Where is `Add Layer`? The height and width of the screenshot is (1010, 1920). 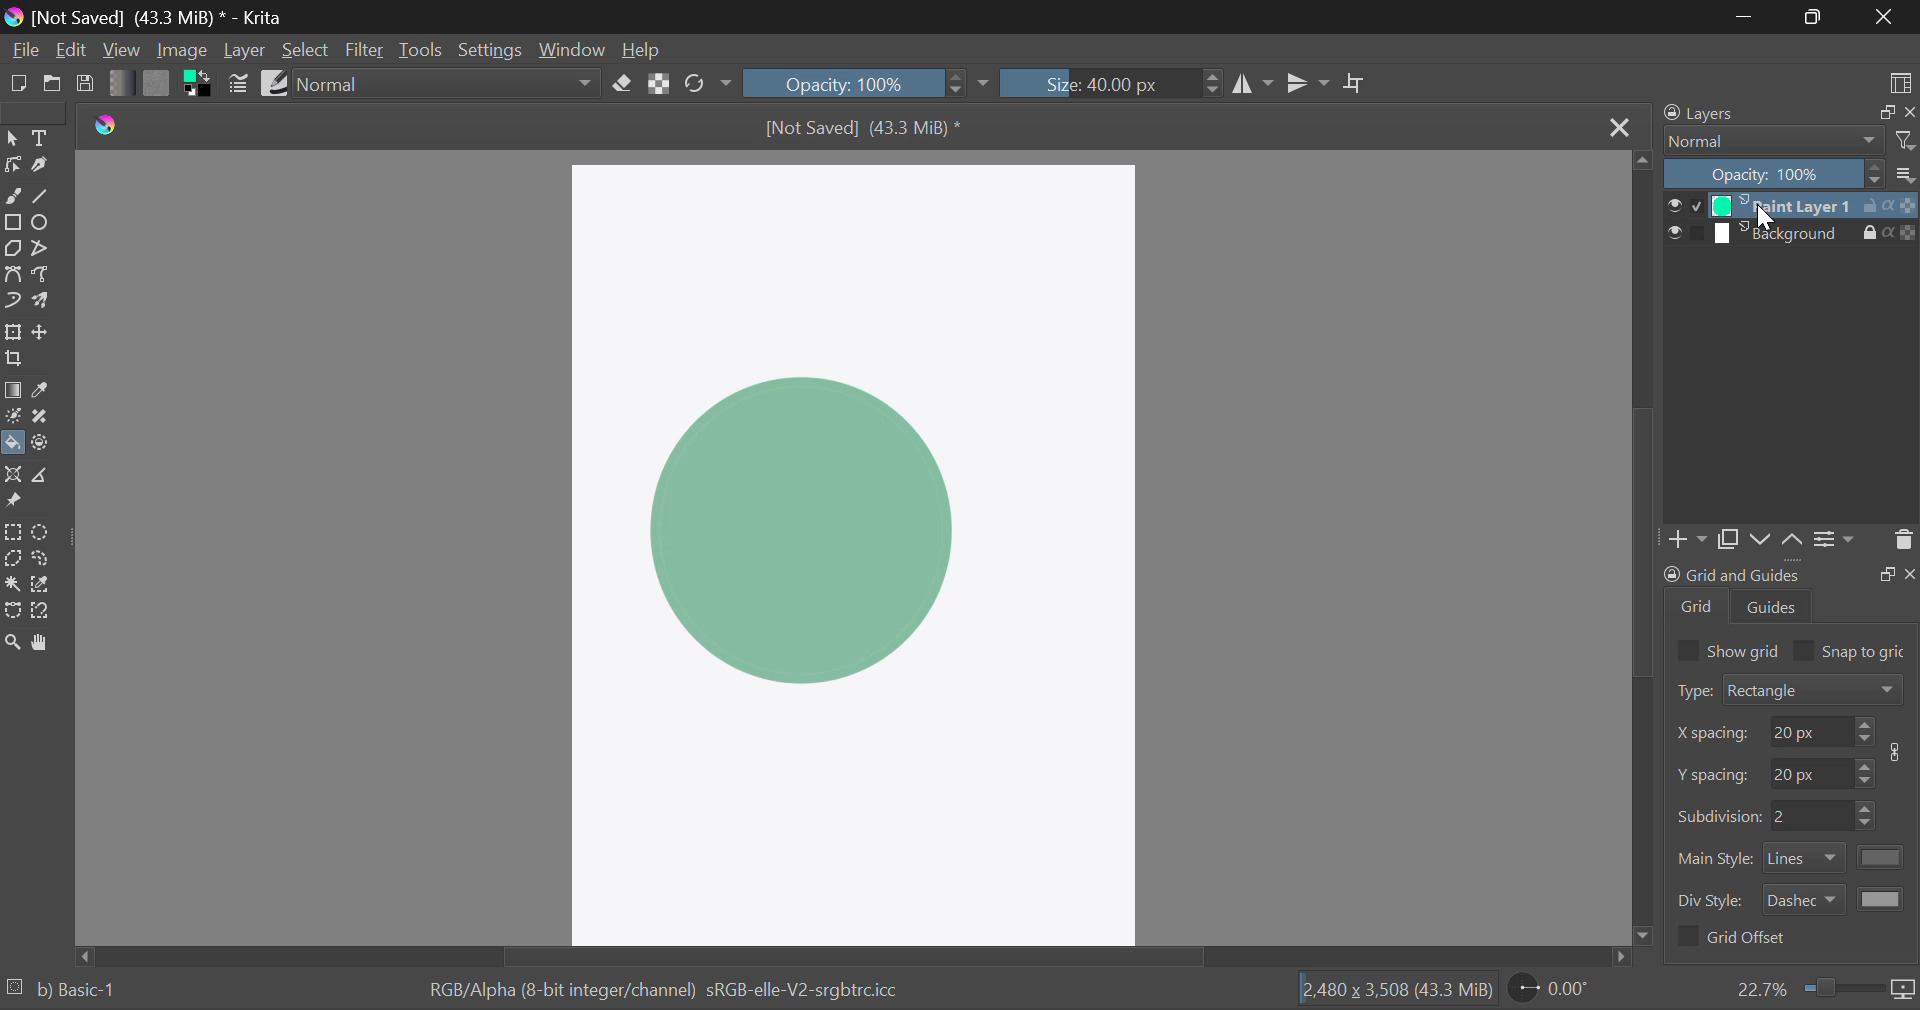
Add Layer is located at coordinates (1690, 541).